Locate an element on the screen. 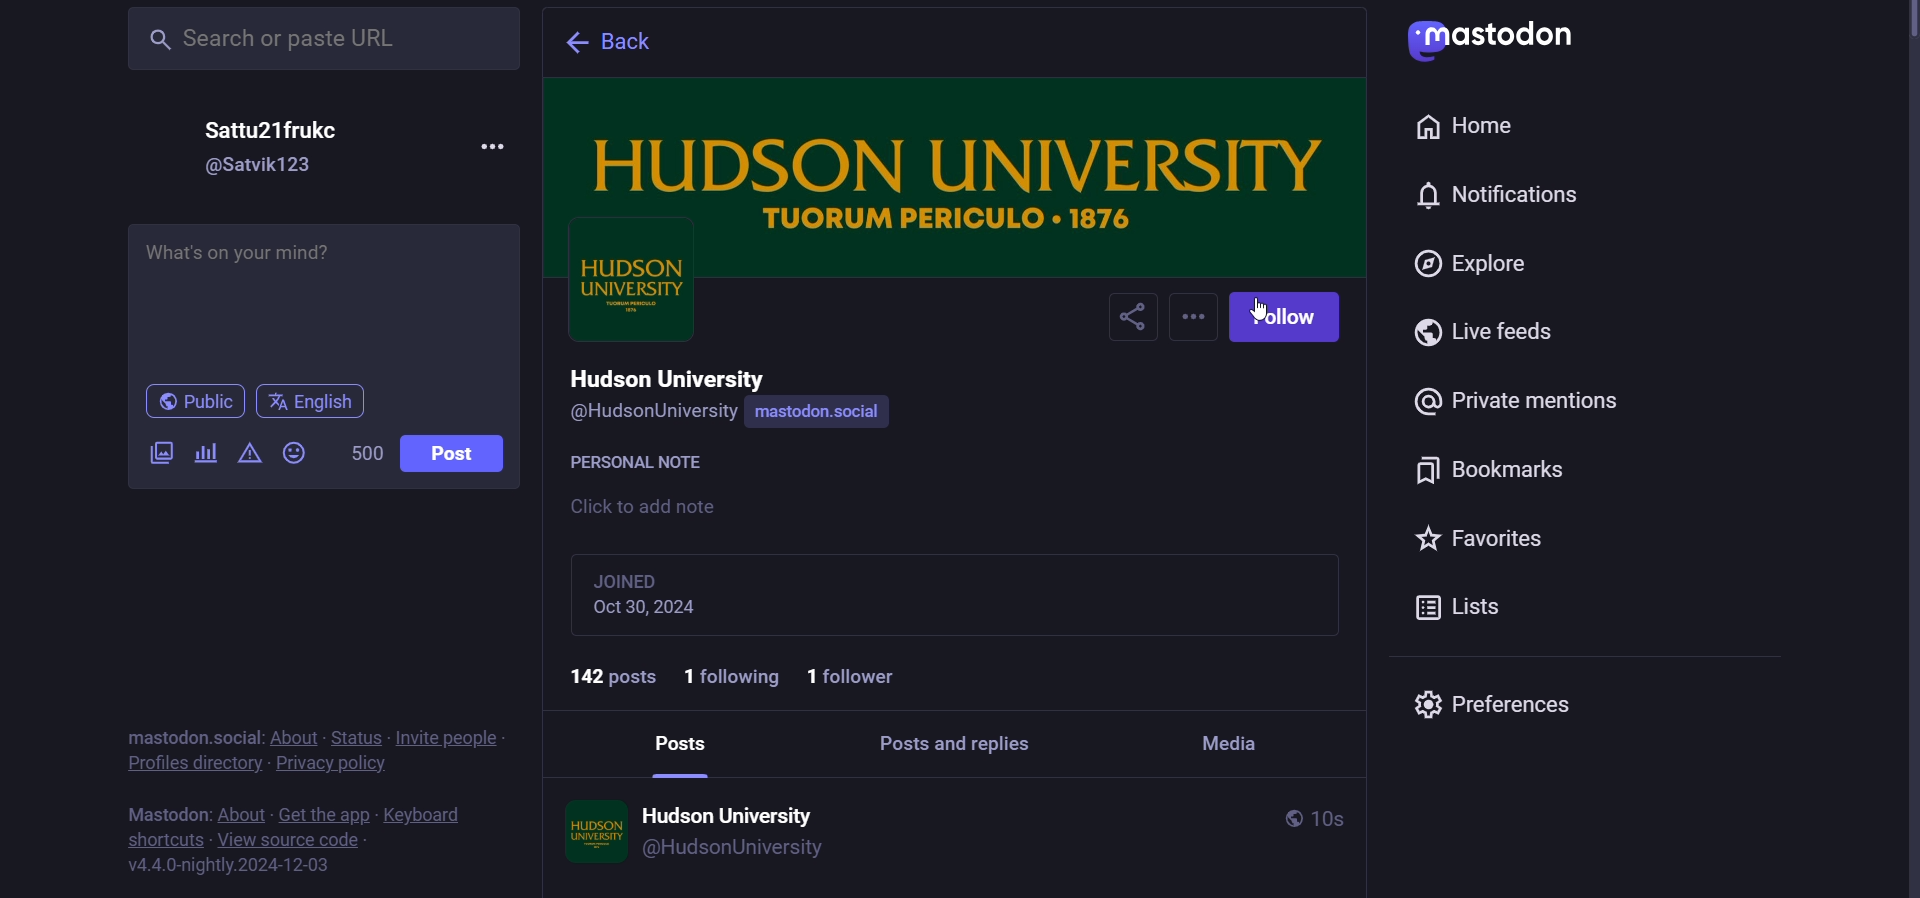 This screenshot has width=1920, height=898. home is located at coordinates (1466, 127).